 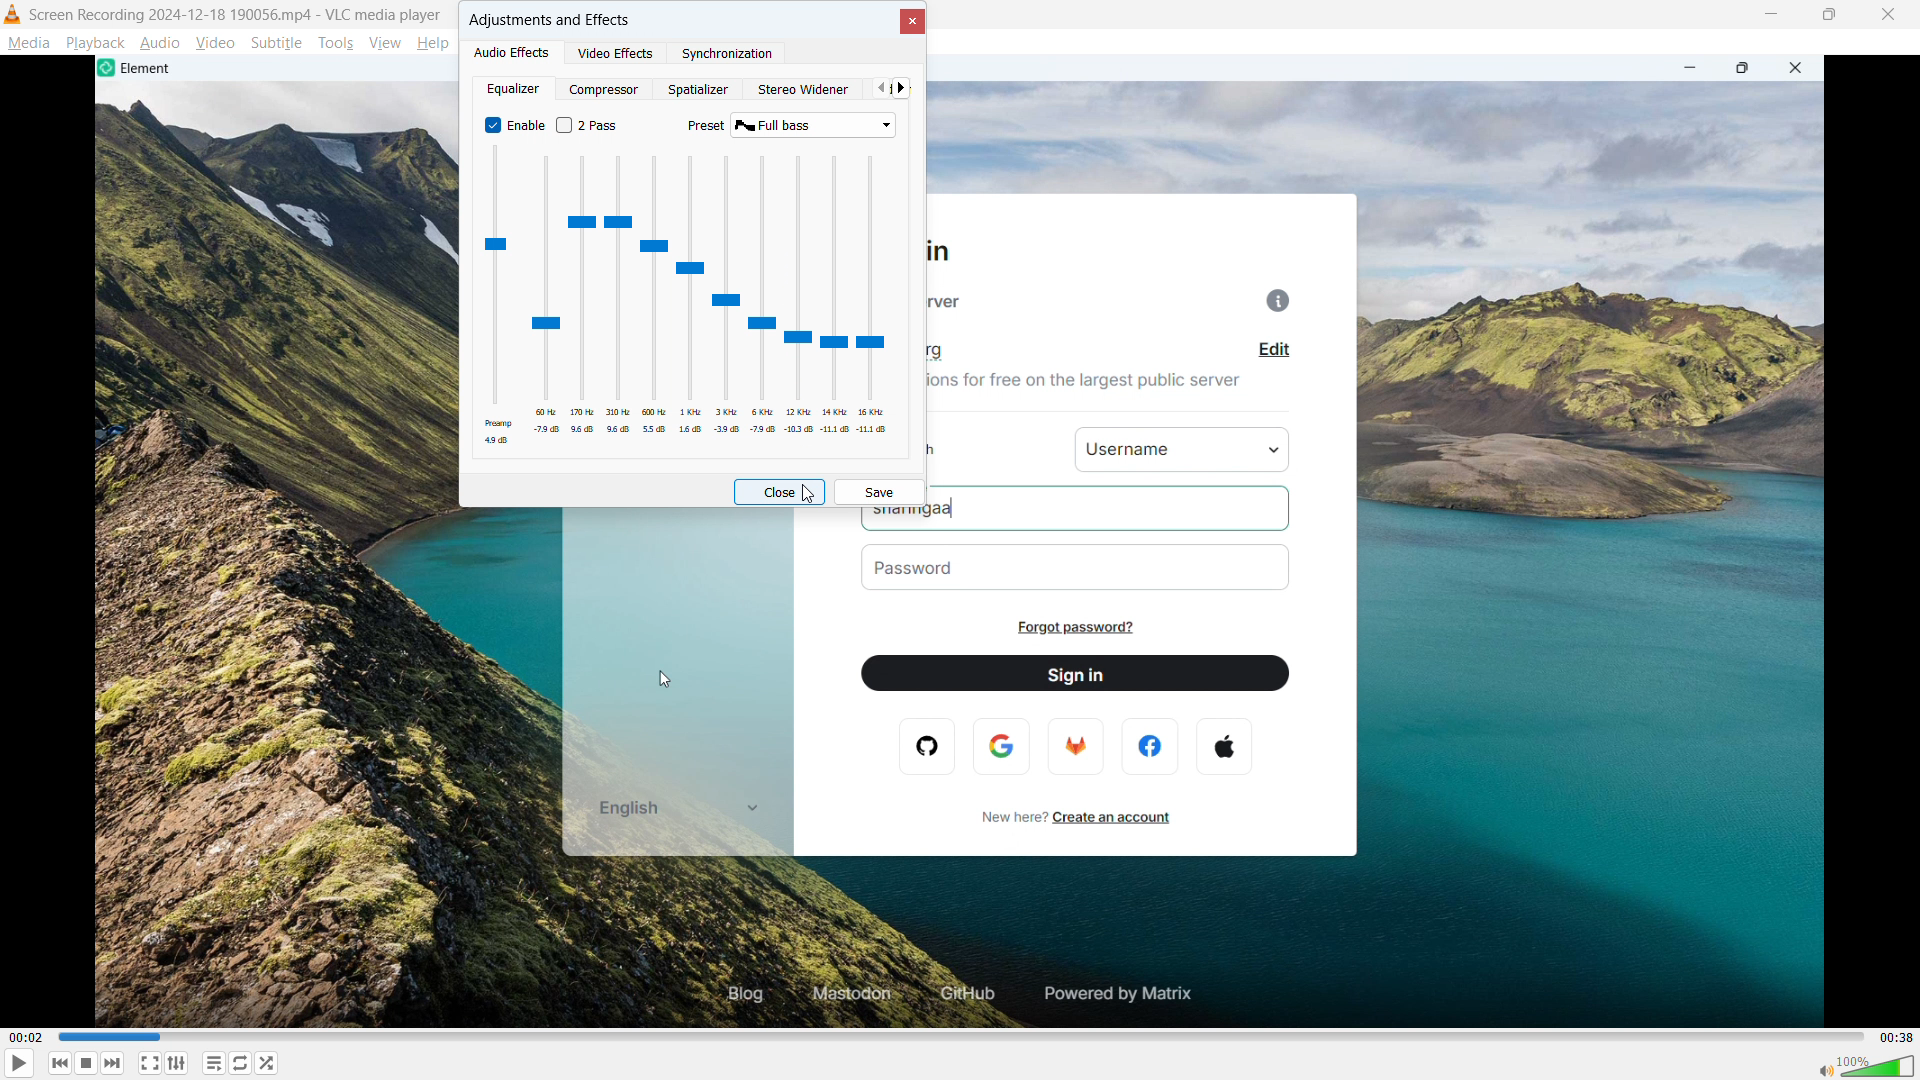 What do you see at coordinates (726, 296) in the screenshot?
I see `Adjust 3 kilohertz` at bounding box center [726, 296].